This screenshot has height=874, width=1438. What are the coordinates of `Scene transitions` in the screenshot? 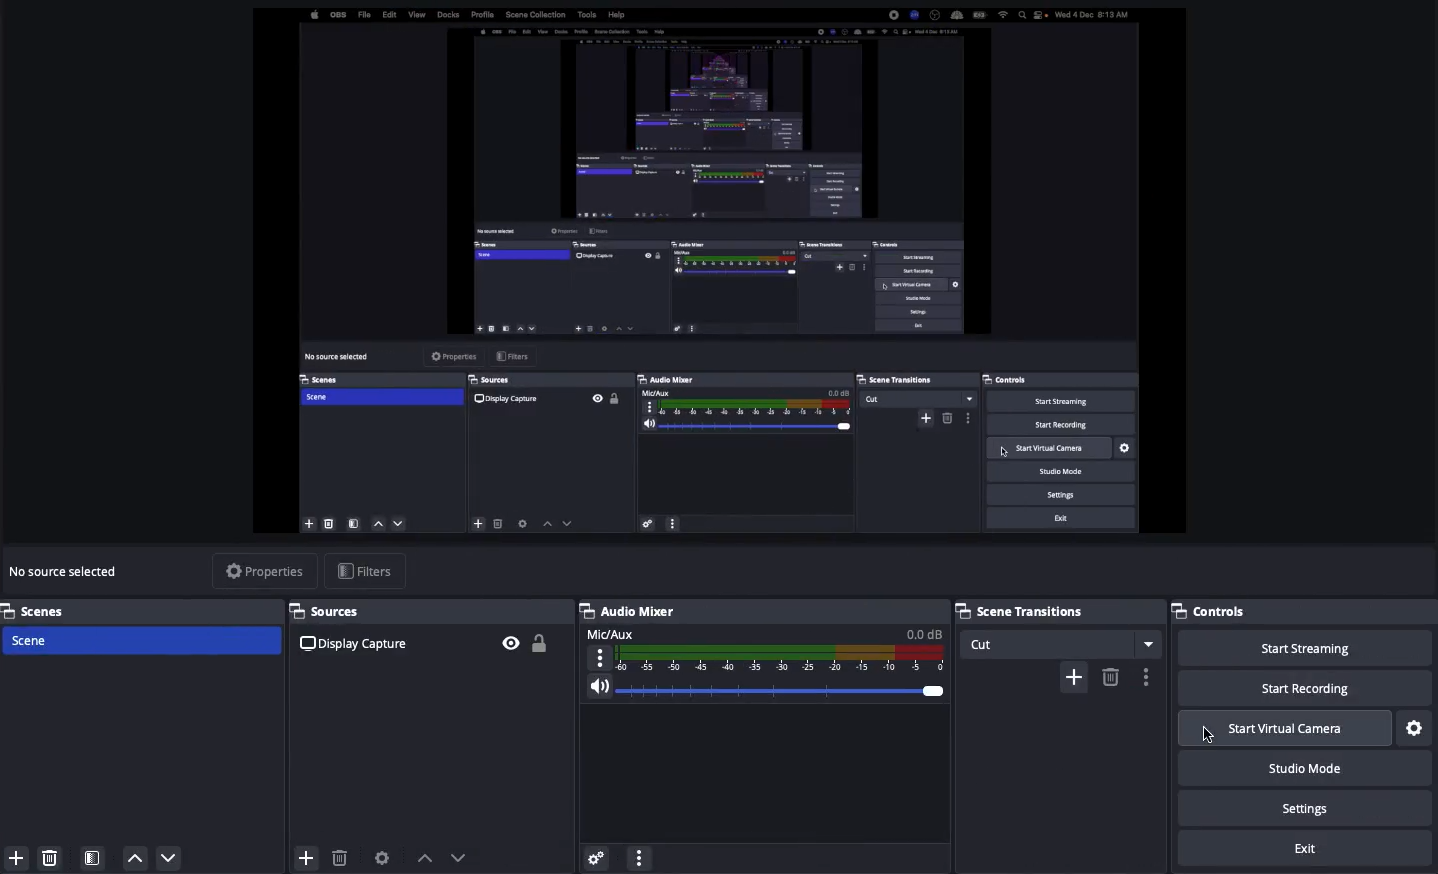 It's located at (1059, 609).